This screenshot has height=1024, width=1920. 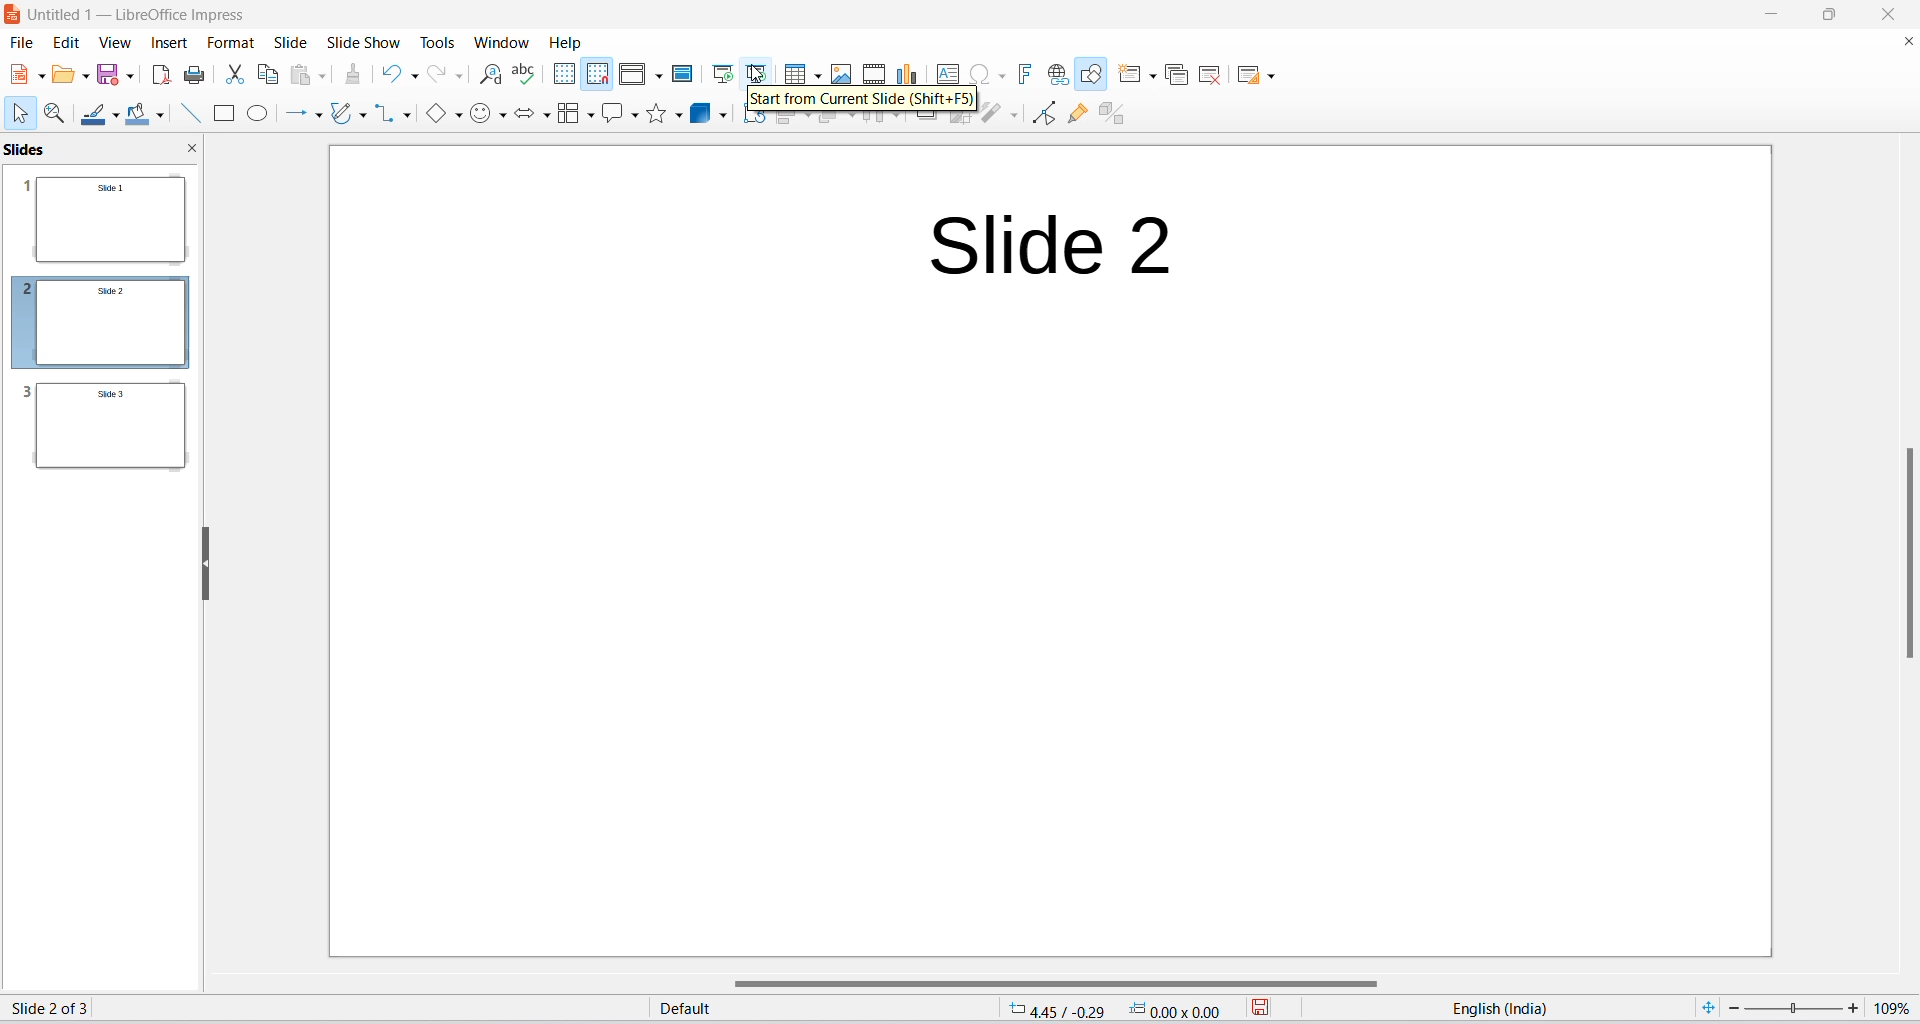 I want to click on stars, so click(x=658, y=116).